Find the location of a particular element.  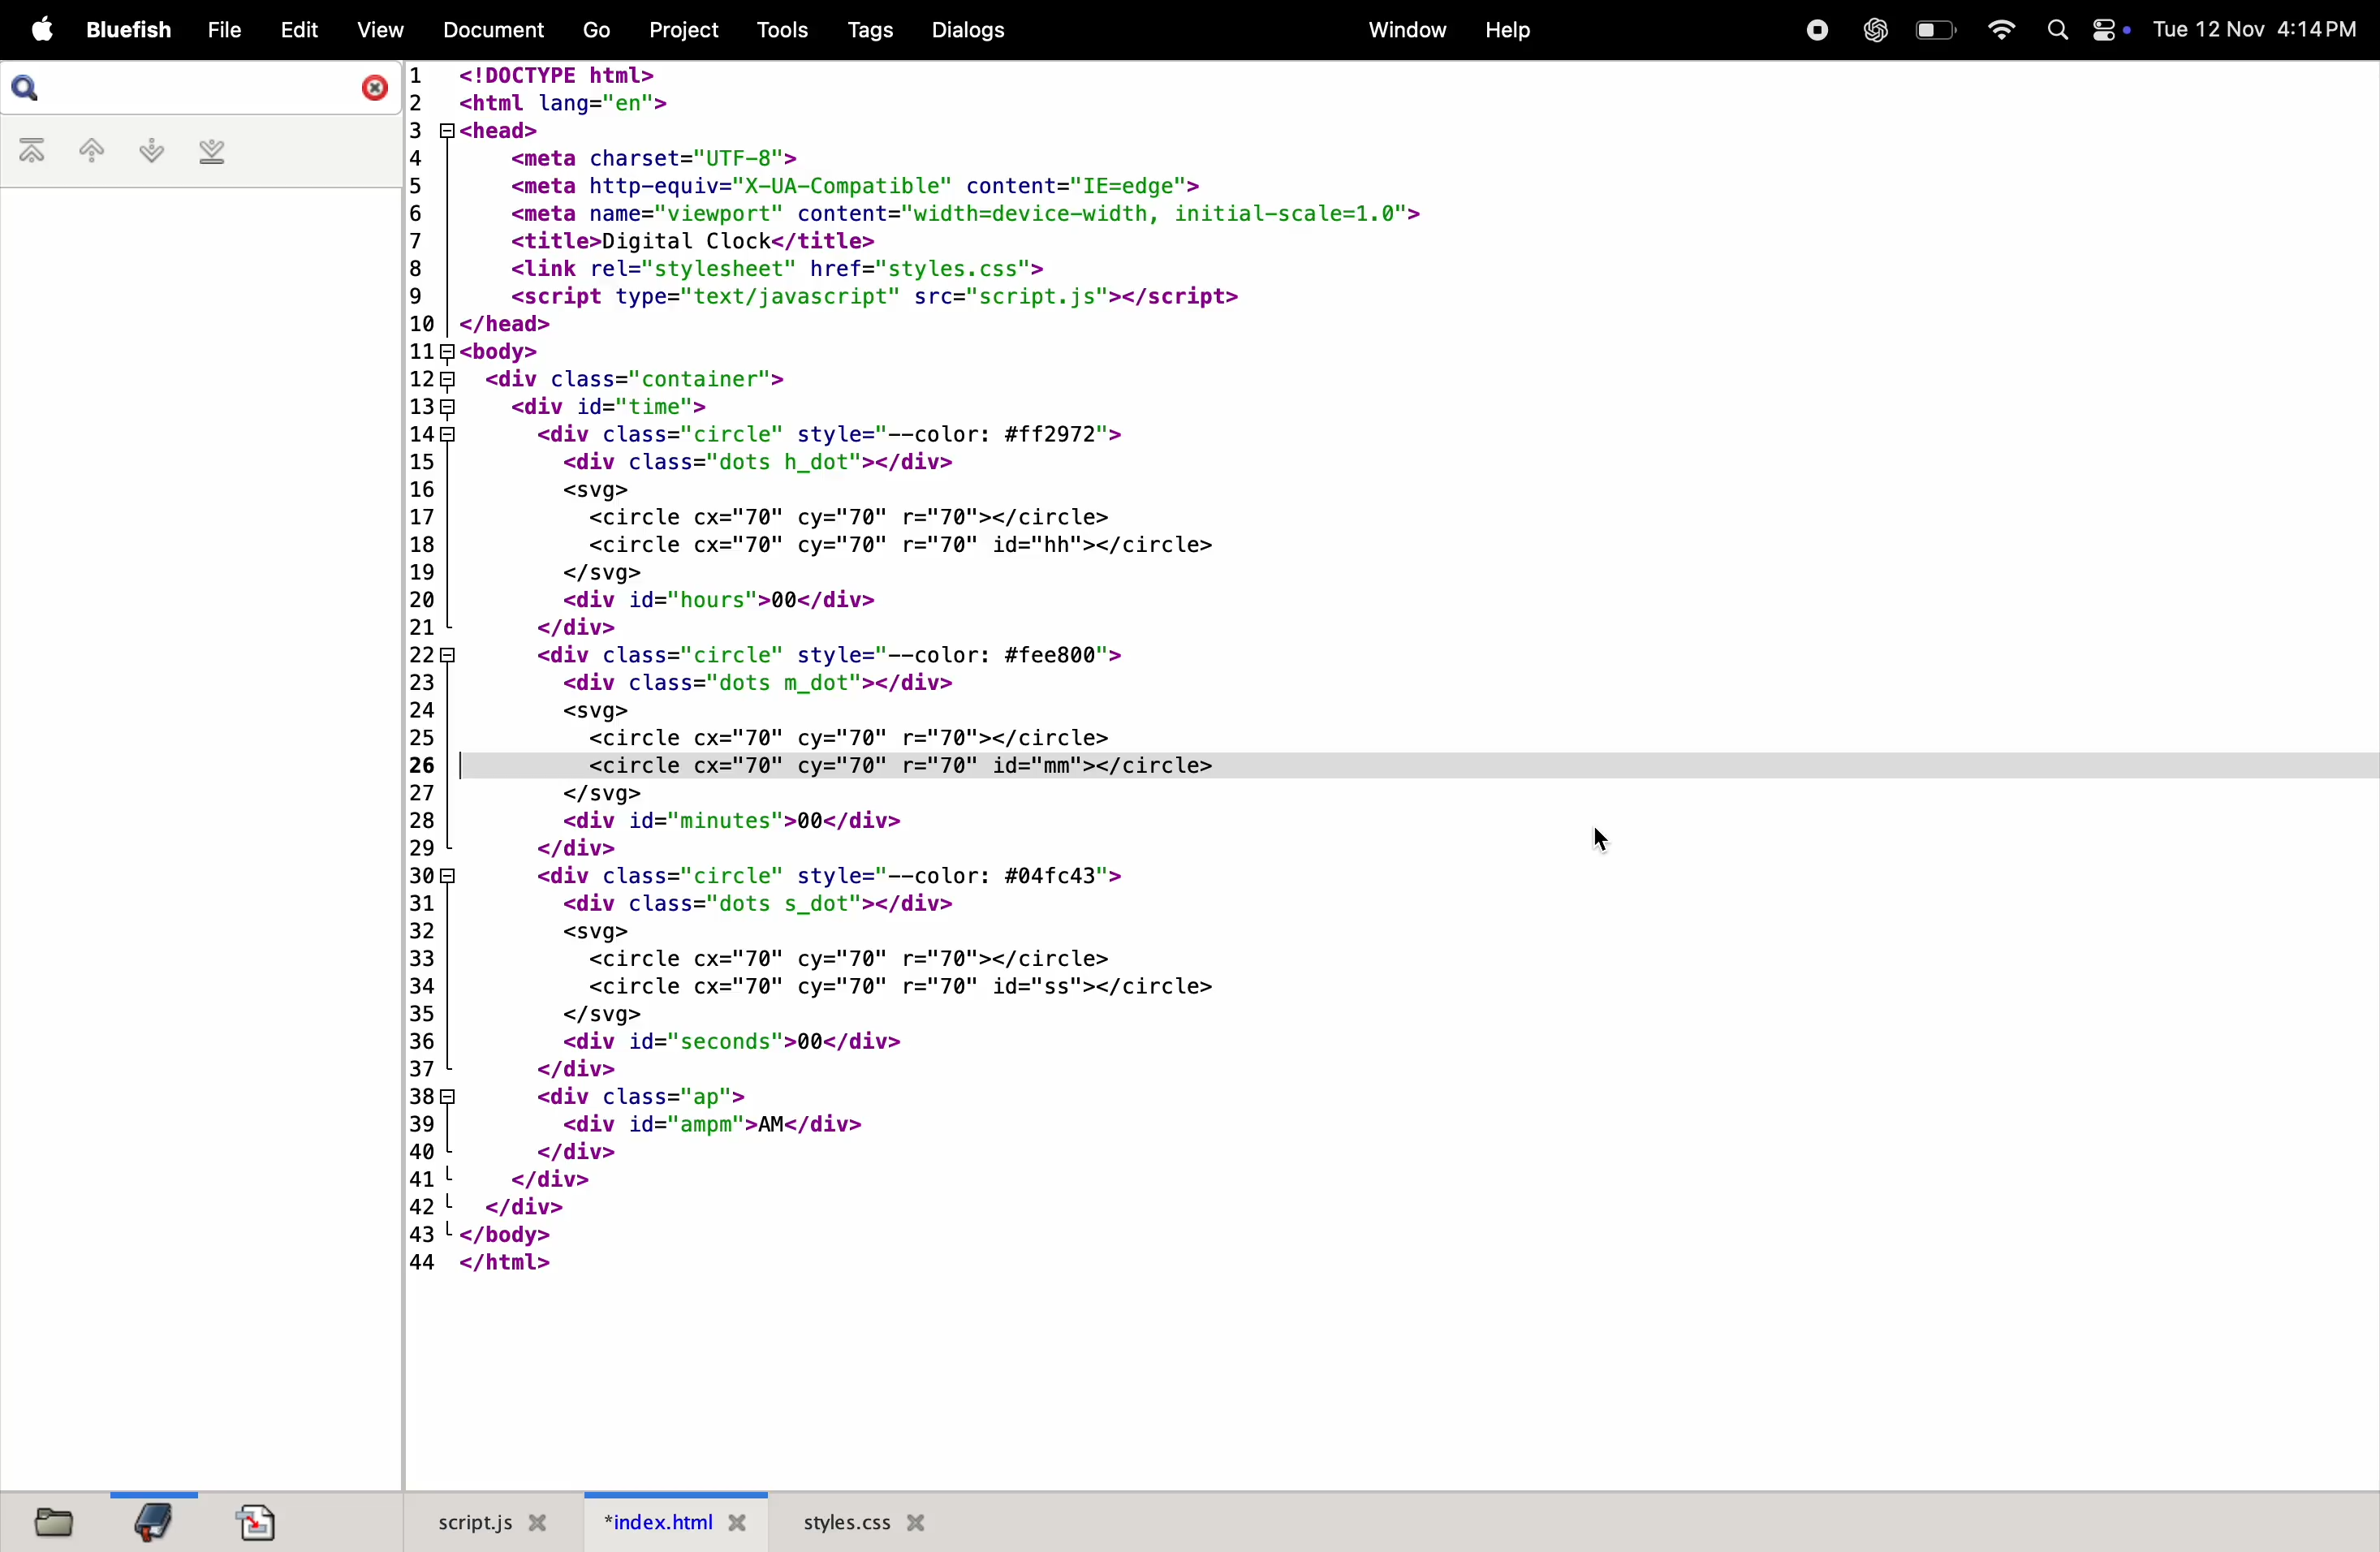

previous bookmark is located at coordinates (87, 152).